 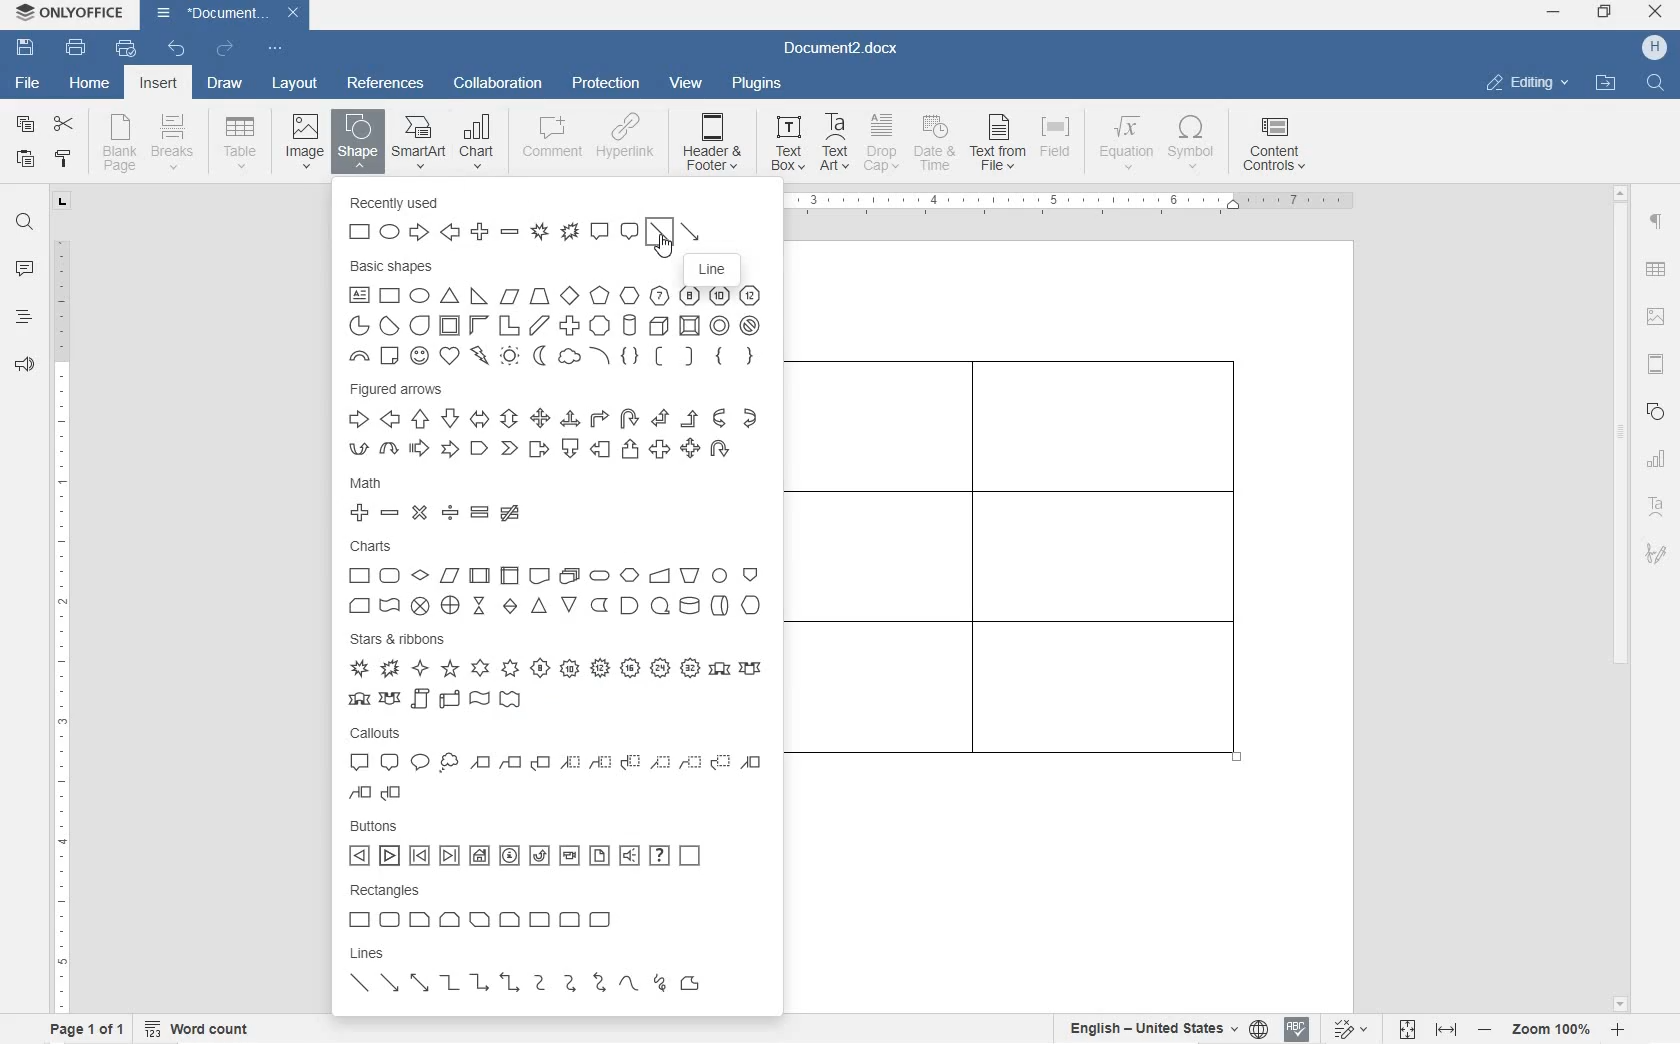 I want to click on CHART, so click(x=478, y=140).